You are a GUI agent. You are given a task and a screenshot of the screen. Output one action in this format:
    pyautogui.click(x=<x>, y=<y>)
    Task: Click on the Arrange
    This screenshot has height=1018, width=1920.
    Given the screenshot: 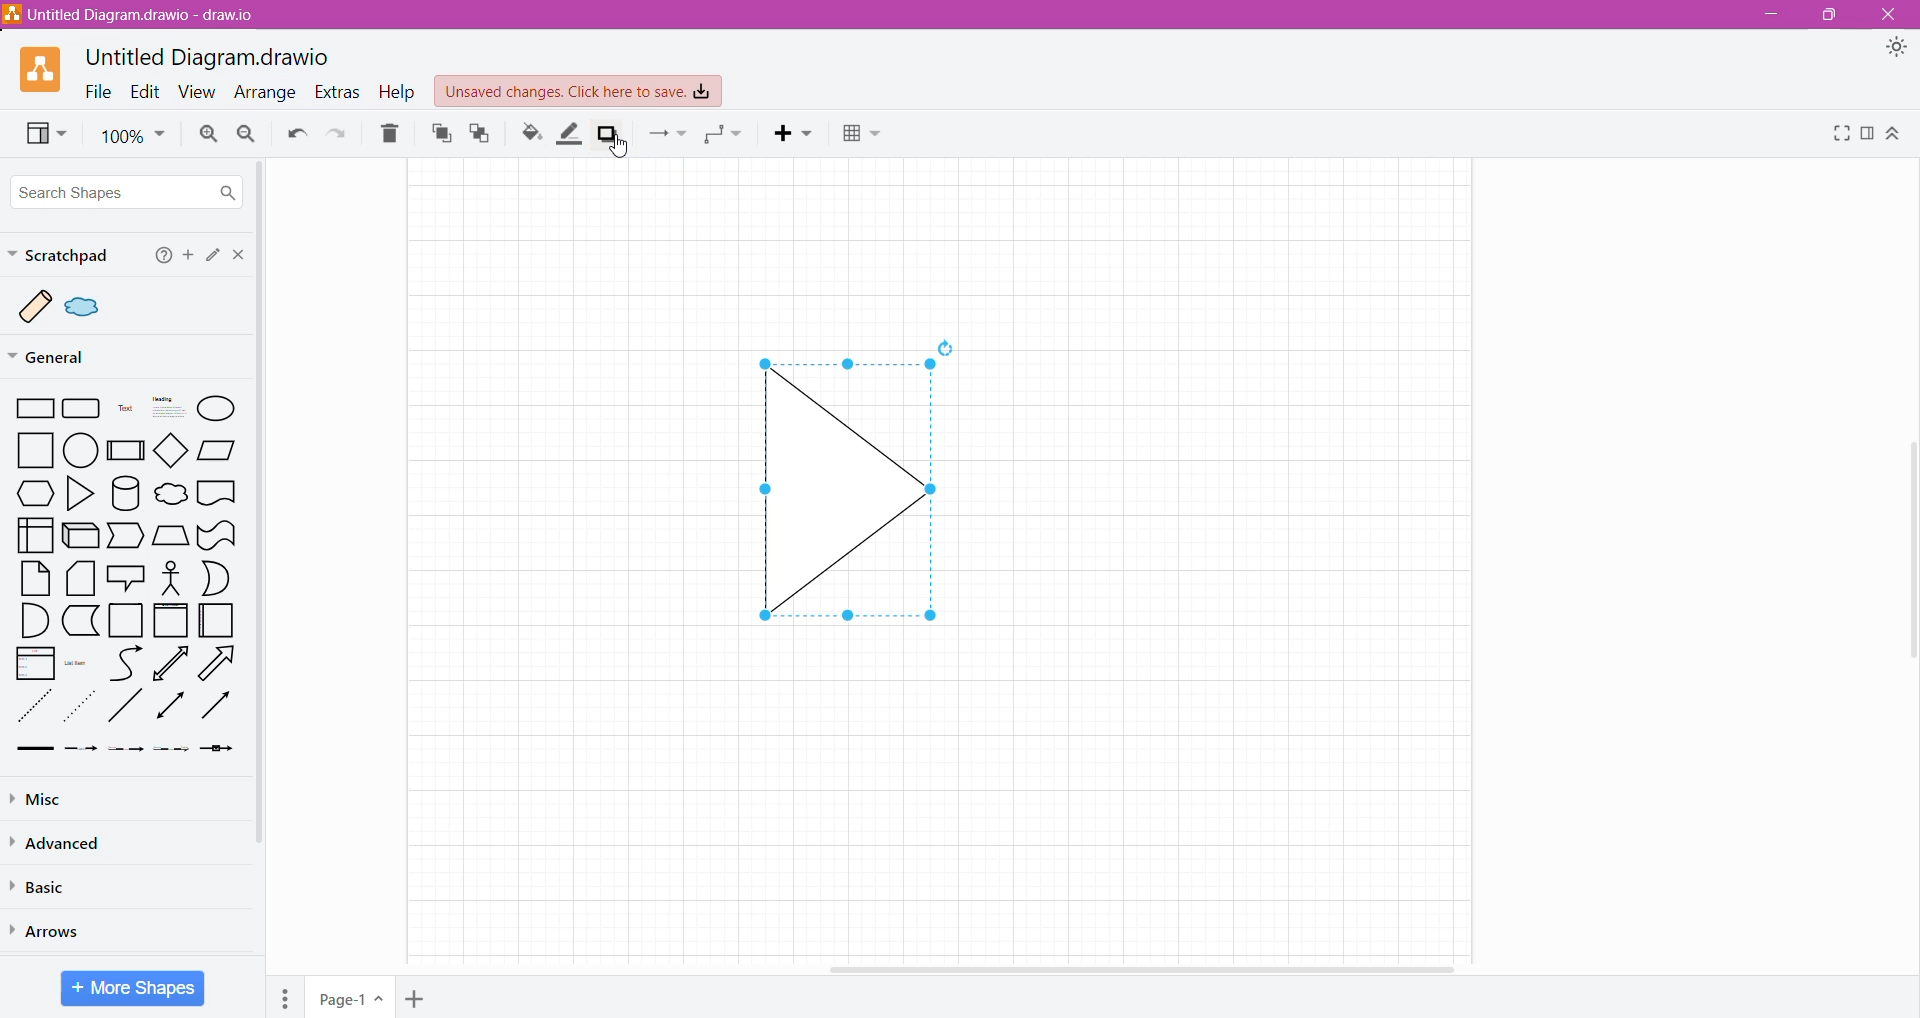 What is the action you would take?
    pyautogui.click(x=268, y=93)
    